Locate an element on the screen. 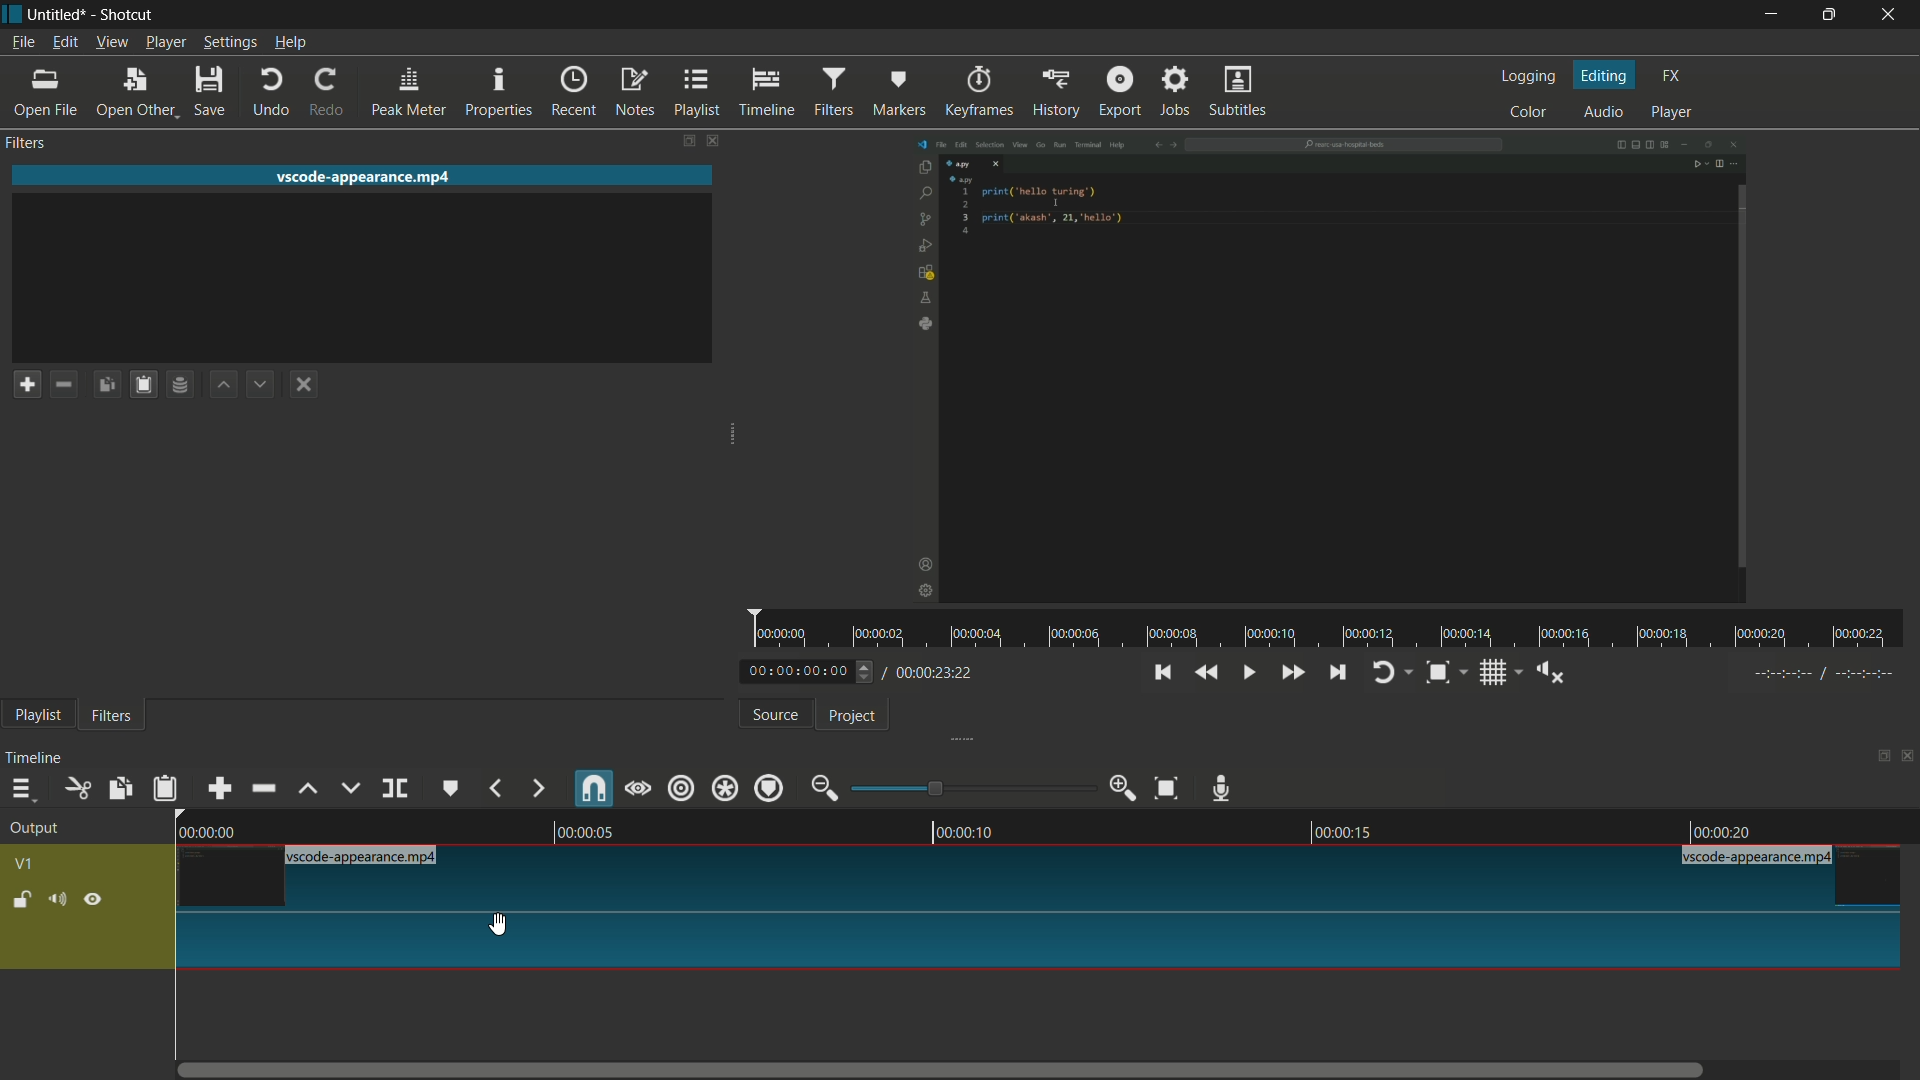  history is located at coordinates (1059, 93).